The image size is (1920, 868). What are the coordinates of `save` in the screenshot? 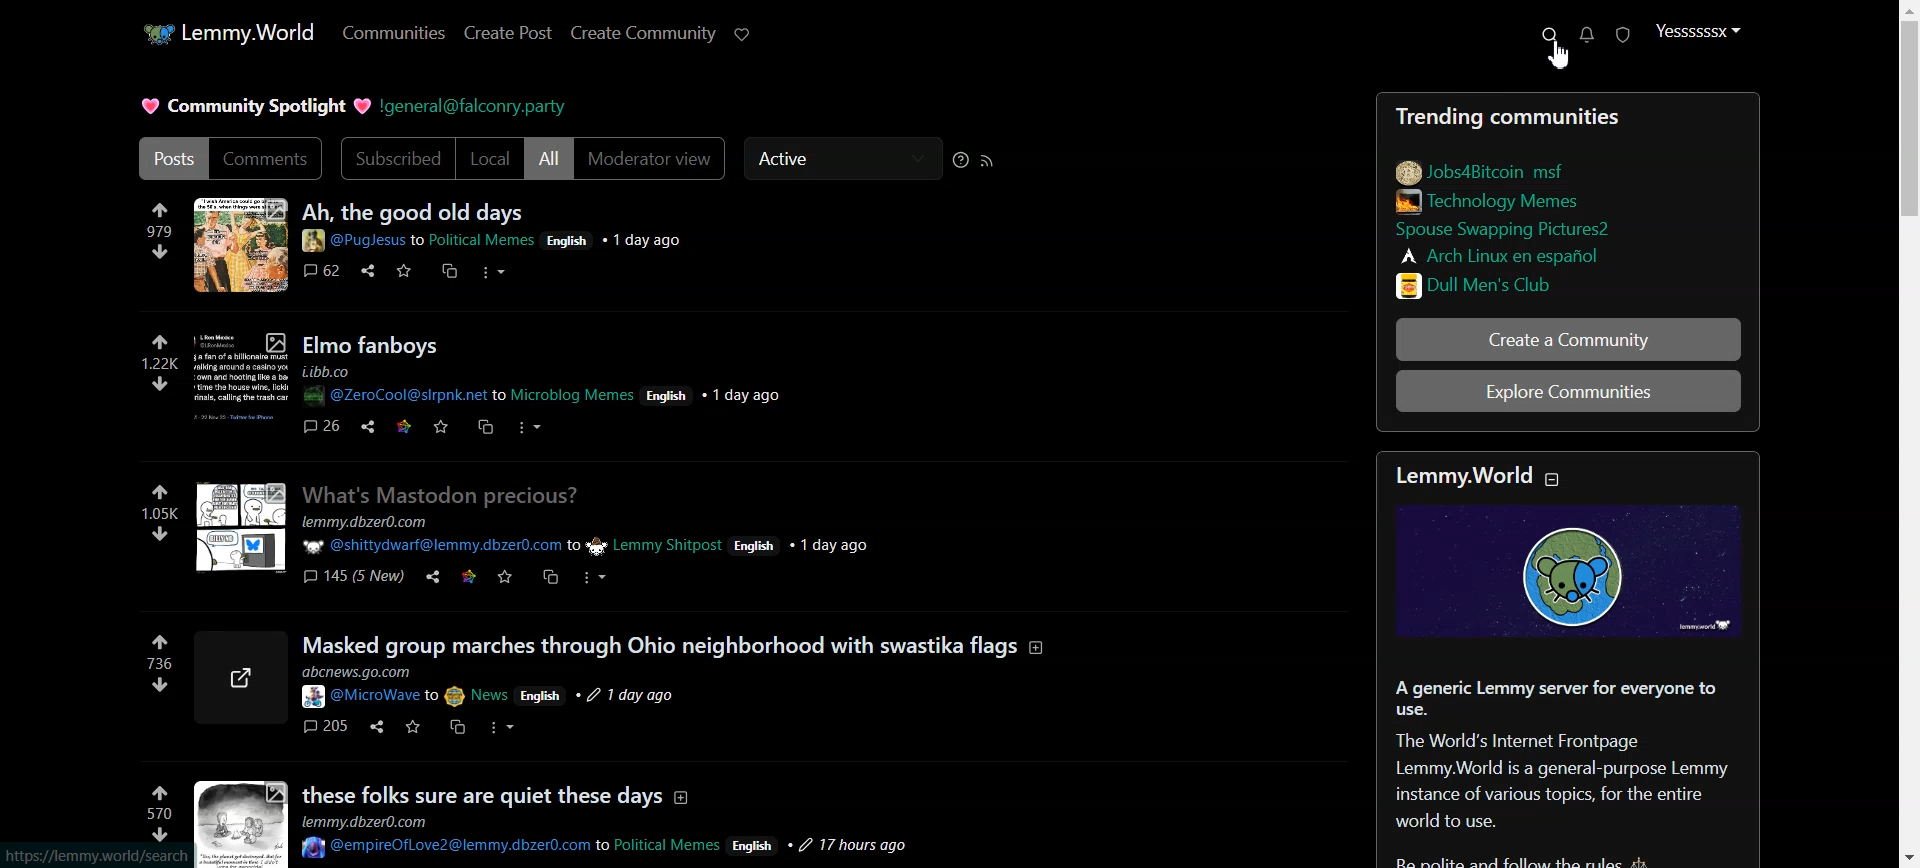 It's located at (410, 727).